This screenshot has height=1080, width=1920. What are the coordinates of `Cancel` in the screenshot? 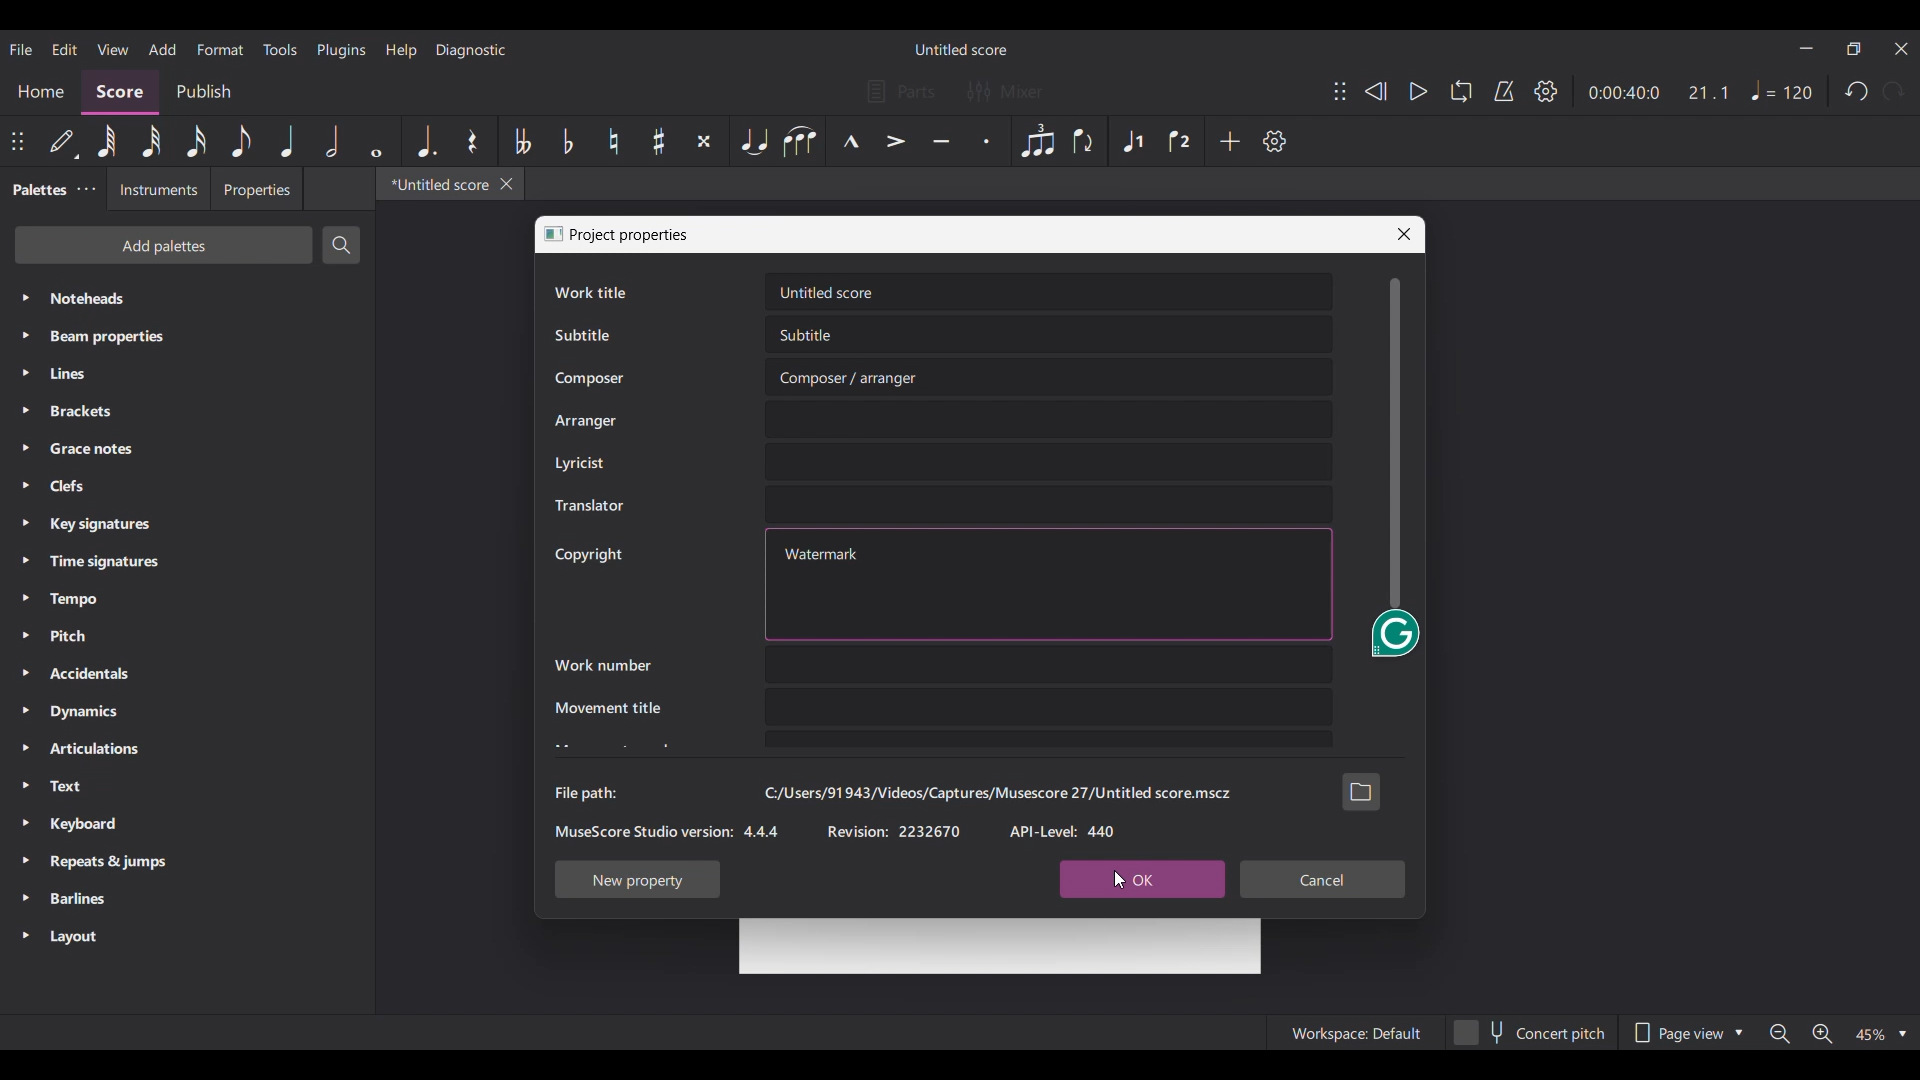 It's located at (1322, 880).